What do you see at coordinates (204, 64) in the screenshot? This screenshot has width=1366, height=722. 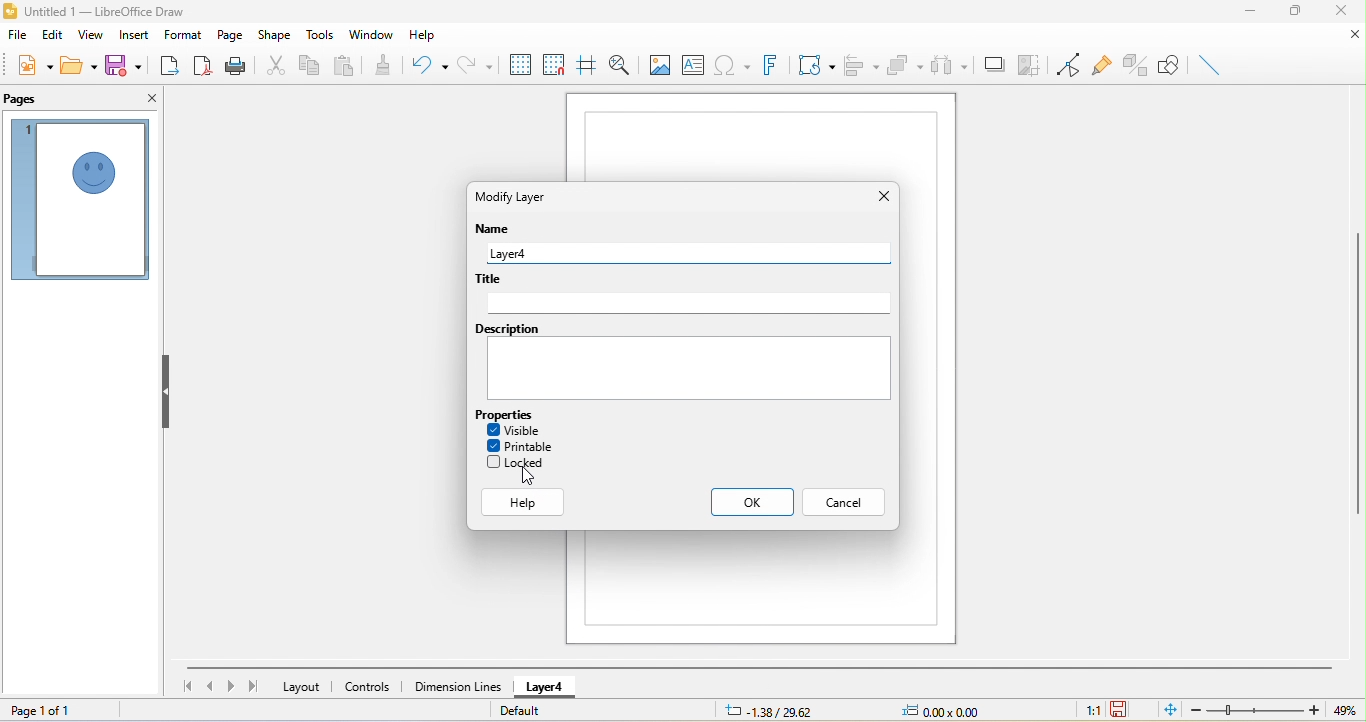 I see `export directly as pdf` at bounding box center [204, 64].